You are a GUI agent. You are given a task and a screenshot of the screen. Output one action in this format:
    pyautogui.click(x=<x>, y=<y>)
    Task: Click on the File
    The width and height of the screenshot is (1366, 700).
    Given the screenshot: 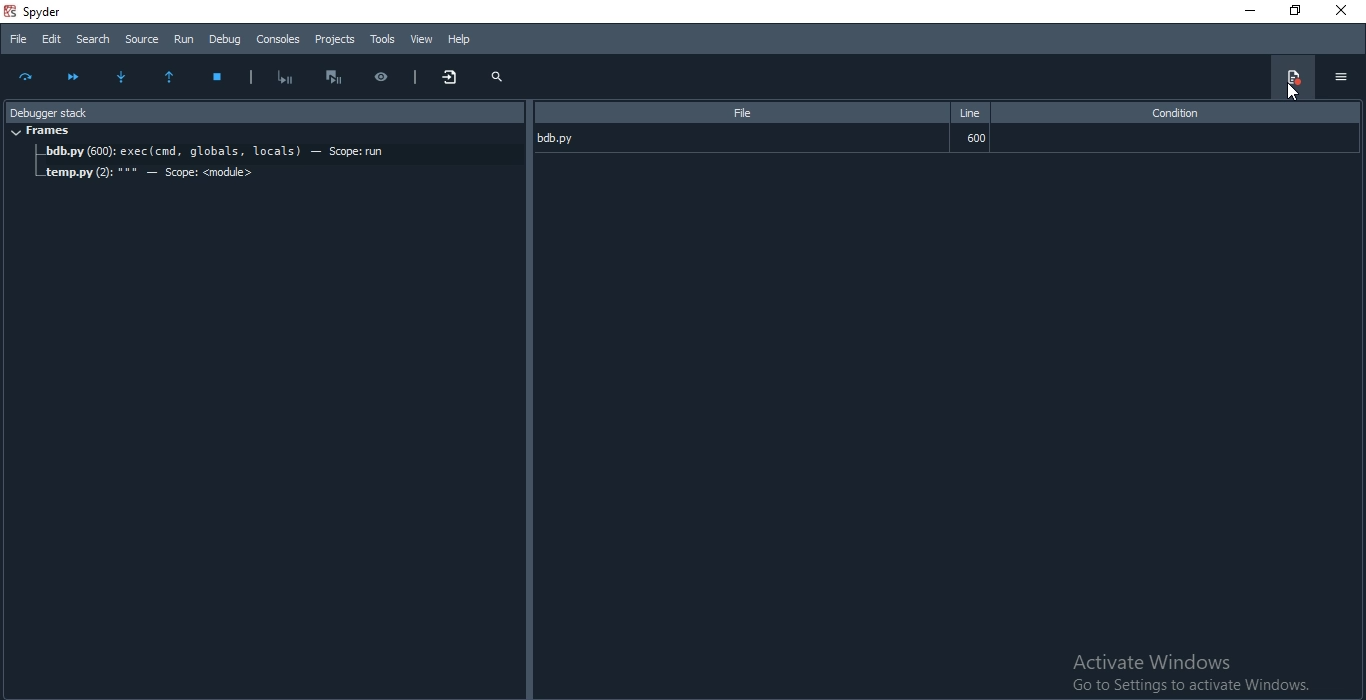 What is the action you would take?
    pyautogui.click(x=738, y=112)
    